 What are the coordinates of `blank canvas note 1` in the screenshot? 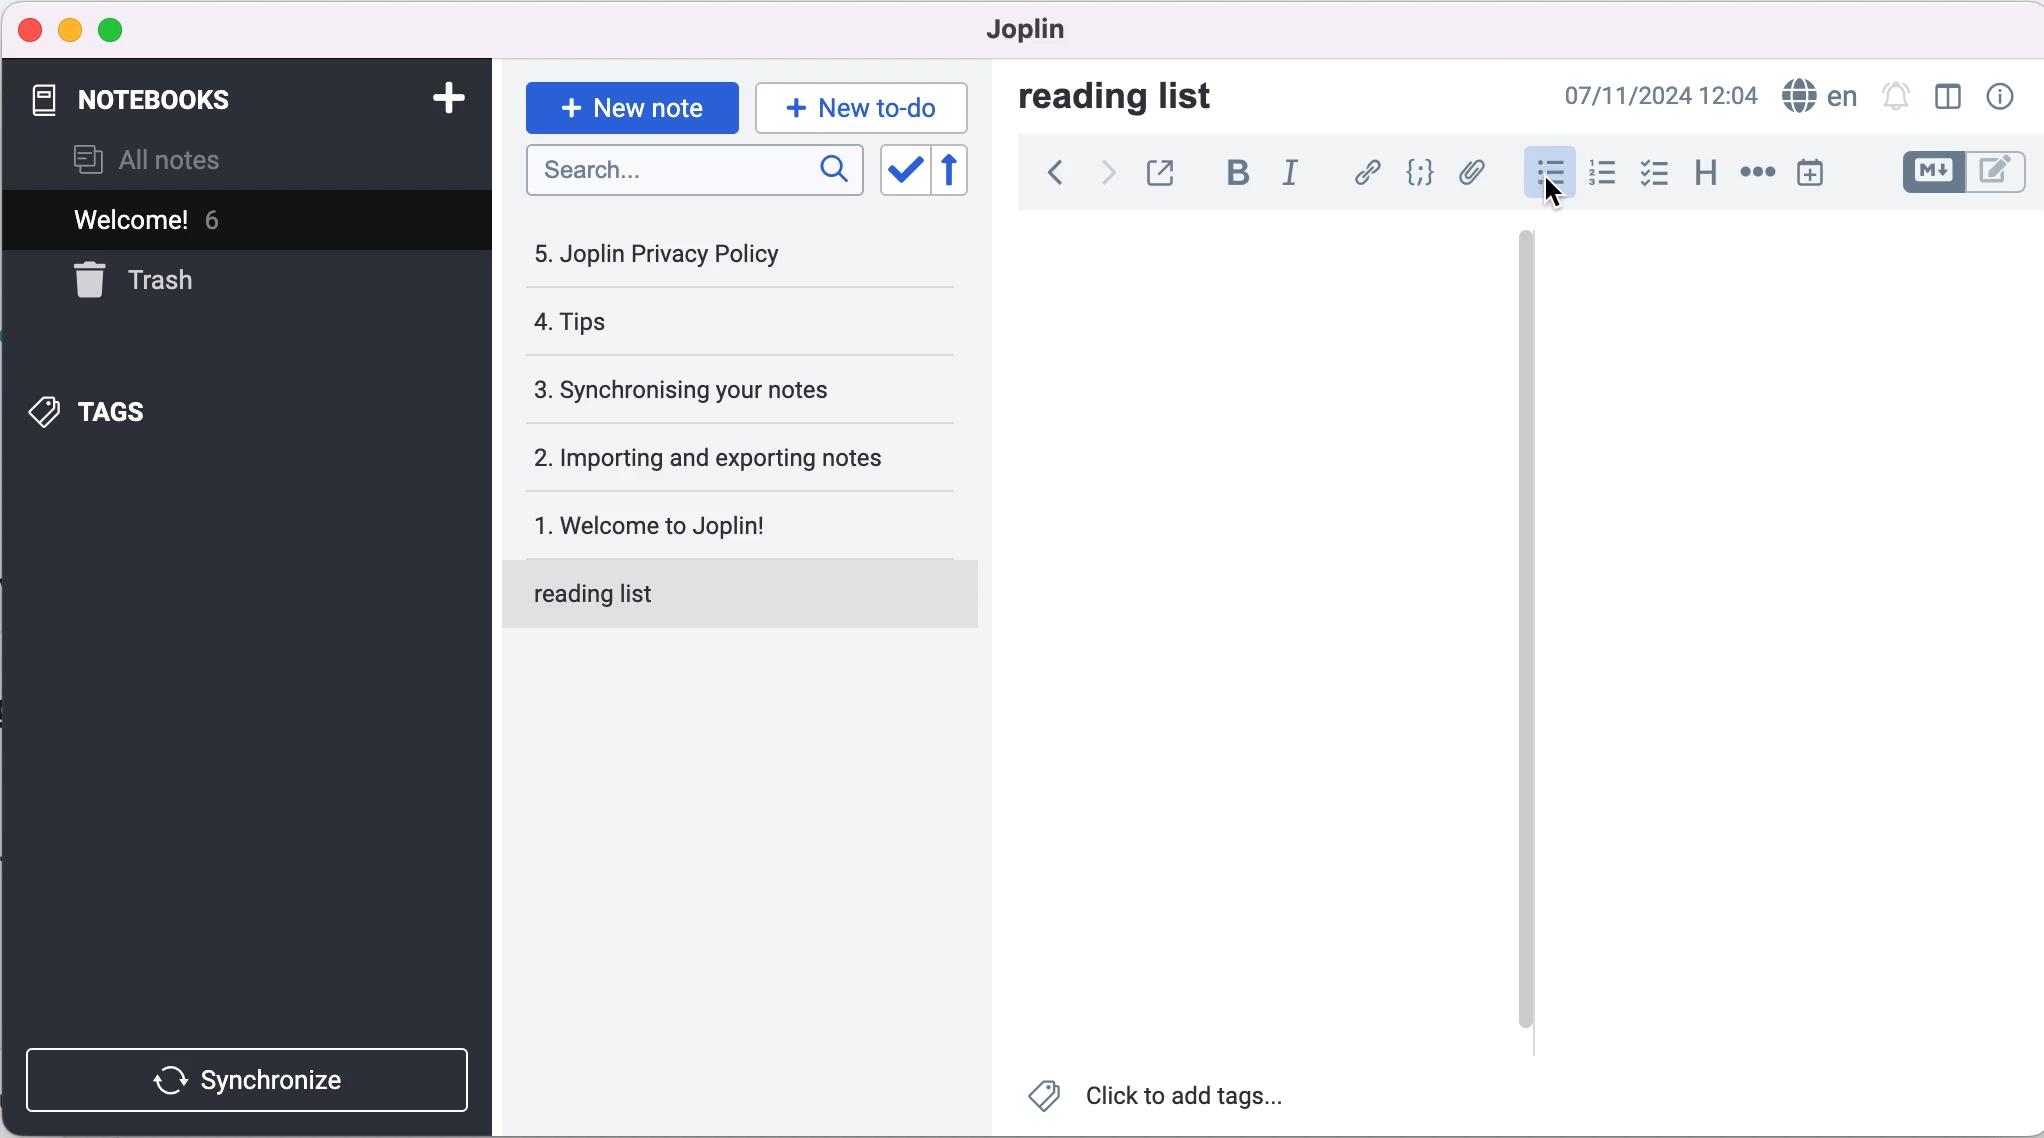 It's located at (1251, 643).